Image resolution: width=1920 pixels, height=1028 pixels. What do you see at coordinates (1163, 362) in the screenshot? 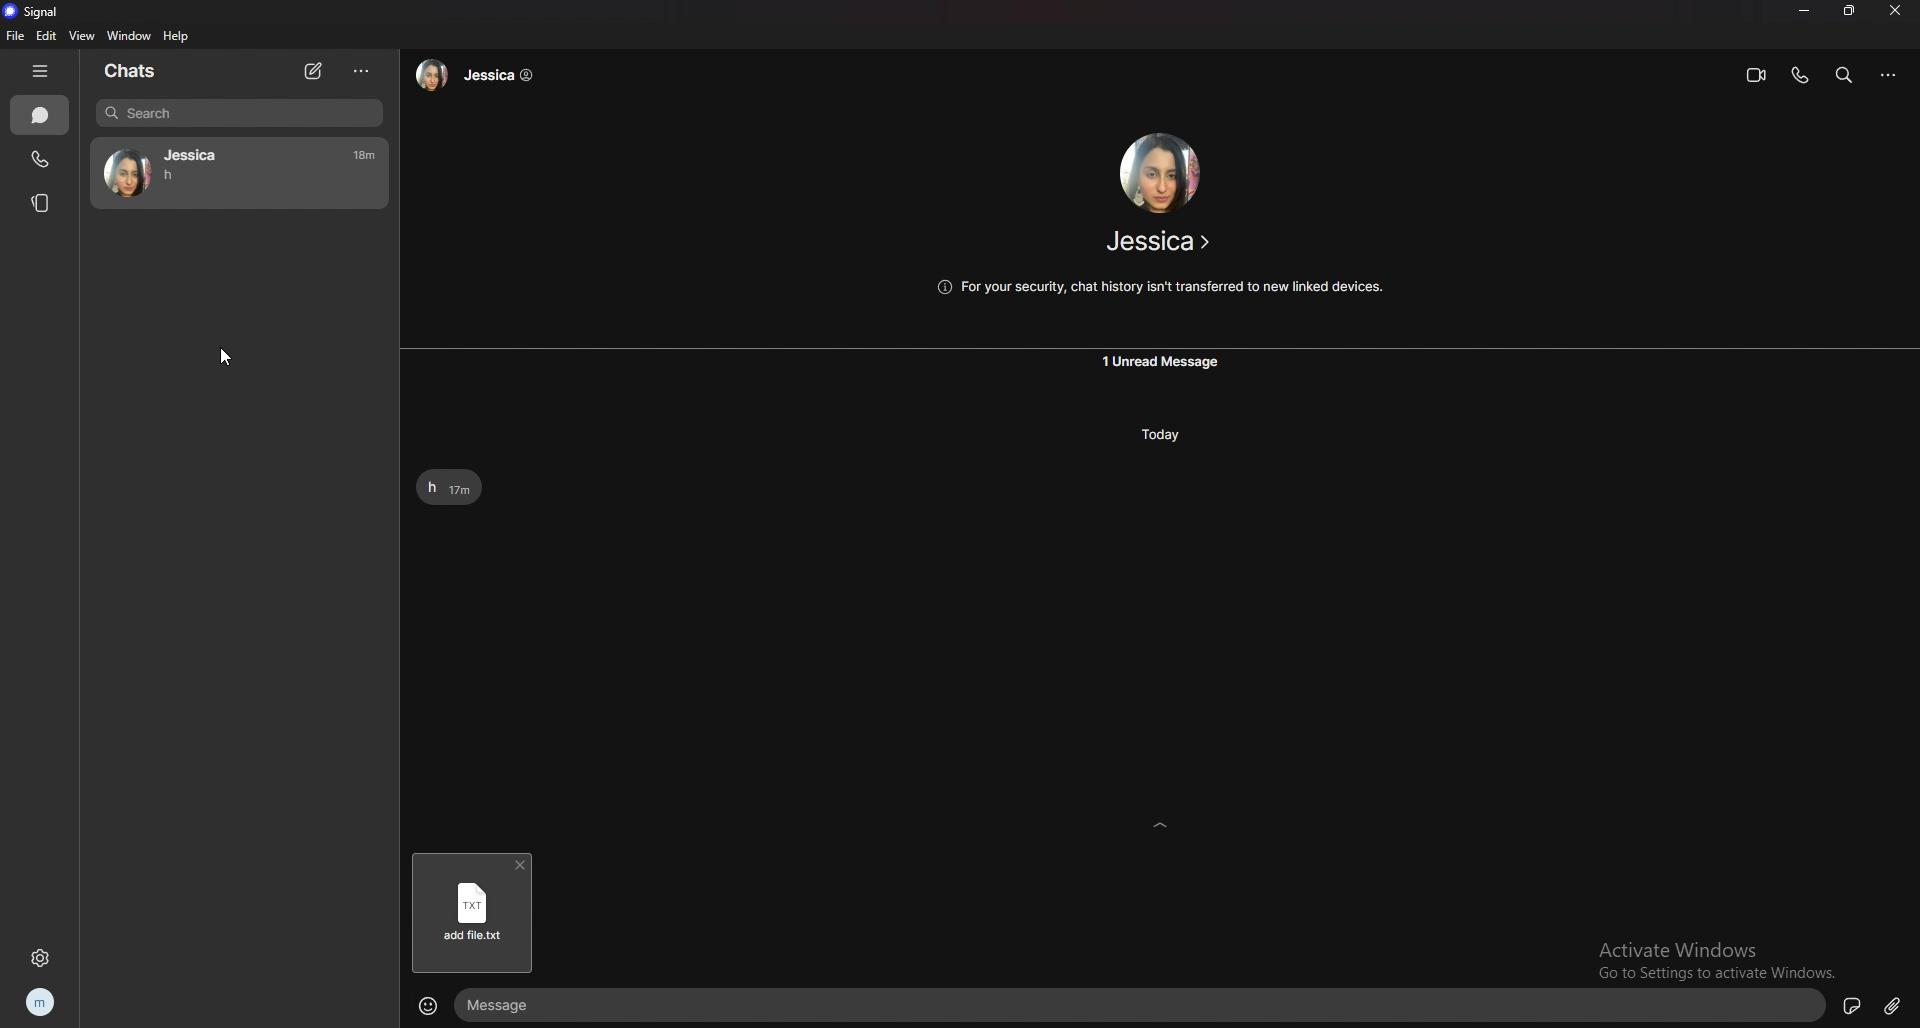
I see `unread message` at bounding box center [1163, 362].